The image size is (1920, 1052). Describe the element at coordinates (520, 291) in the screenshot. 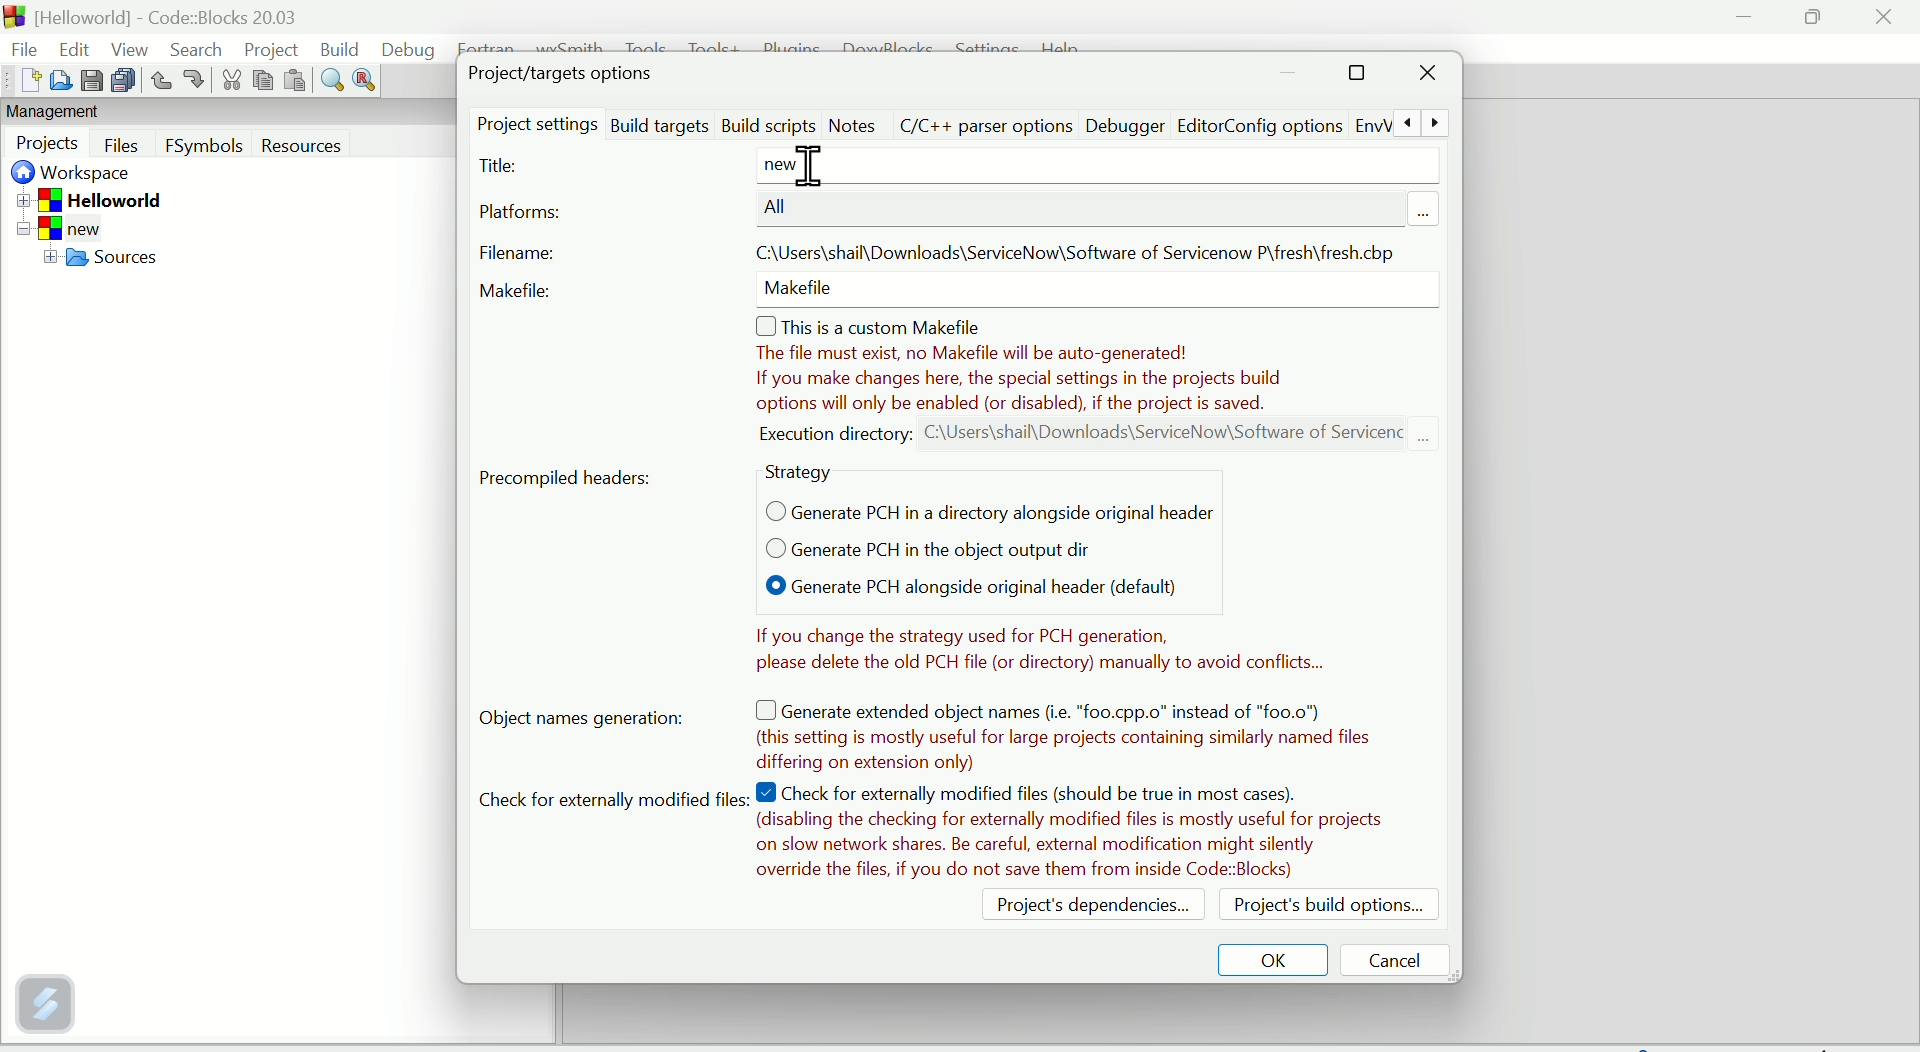

I see `Make file` at that location.